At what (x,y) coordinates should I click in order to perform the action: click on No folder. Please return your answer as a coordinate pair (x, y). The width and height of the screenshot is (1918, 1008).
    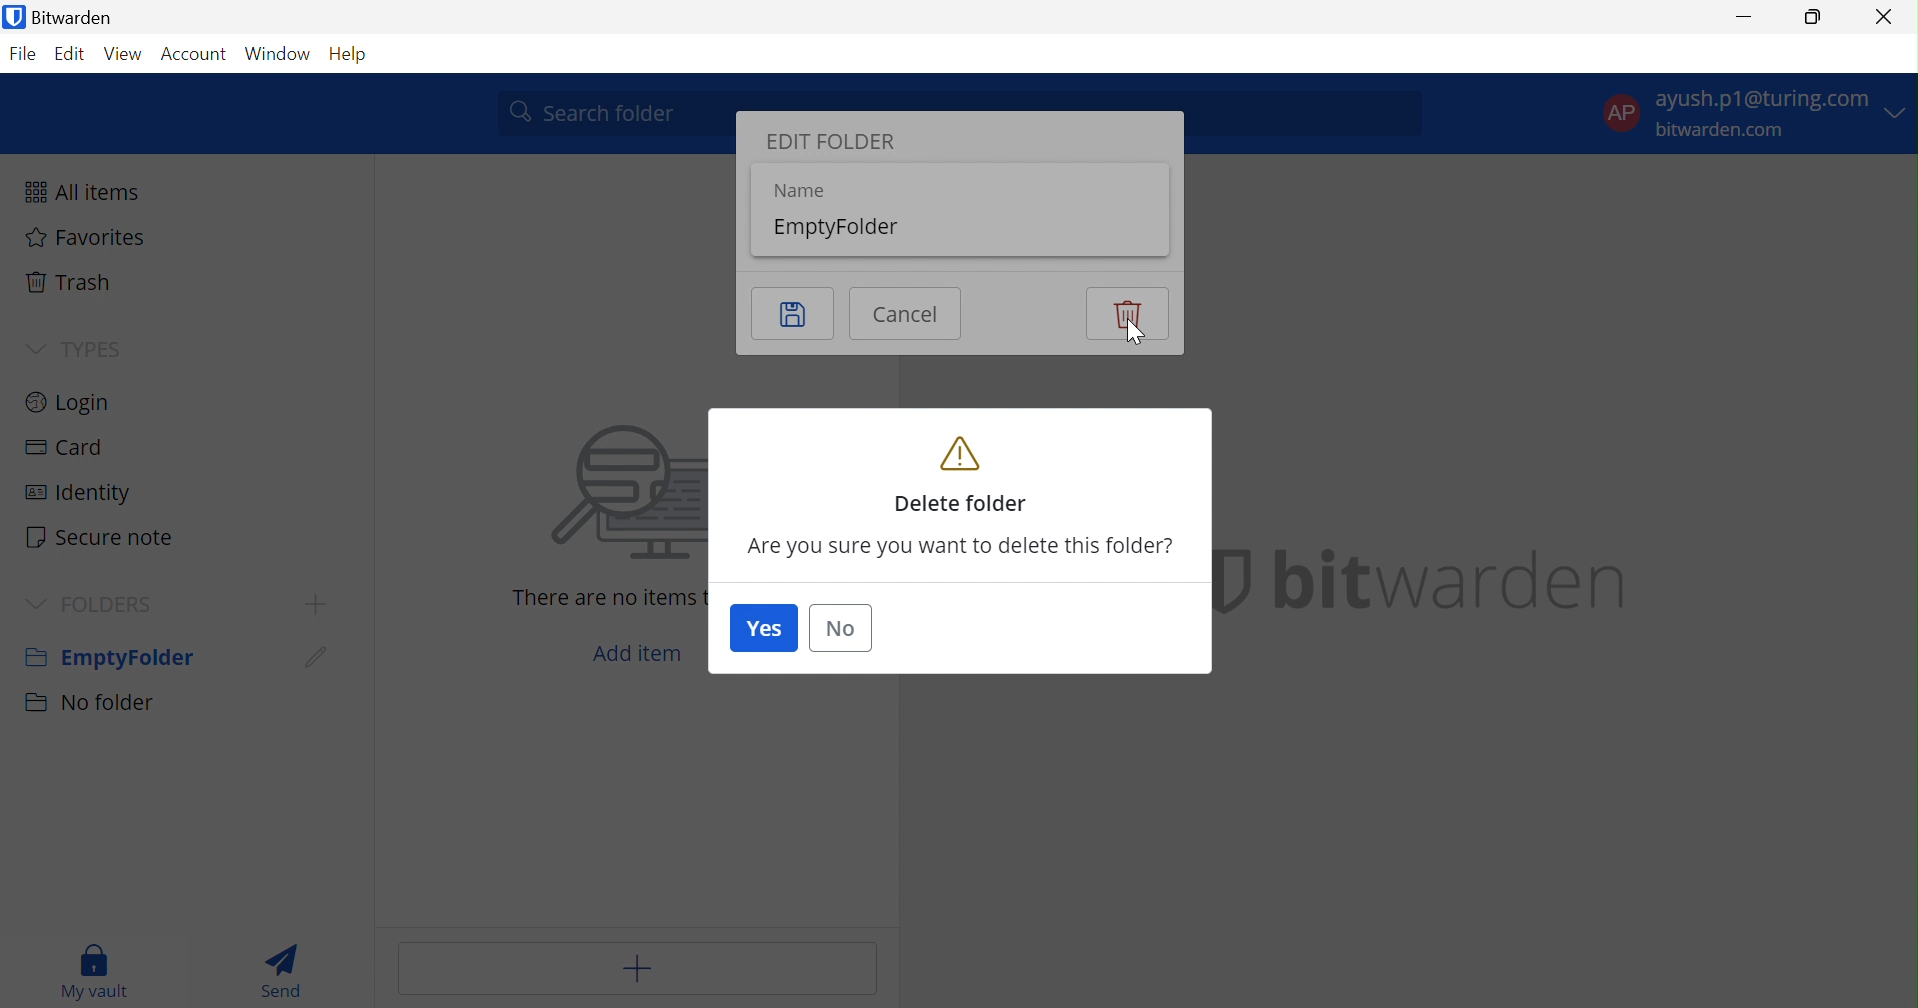
    Looking at the image, I should click on (93, 703).